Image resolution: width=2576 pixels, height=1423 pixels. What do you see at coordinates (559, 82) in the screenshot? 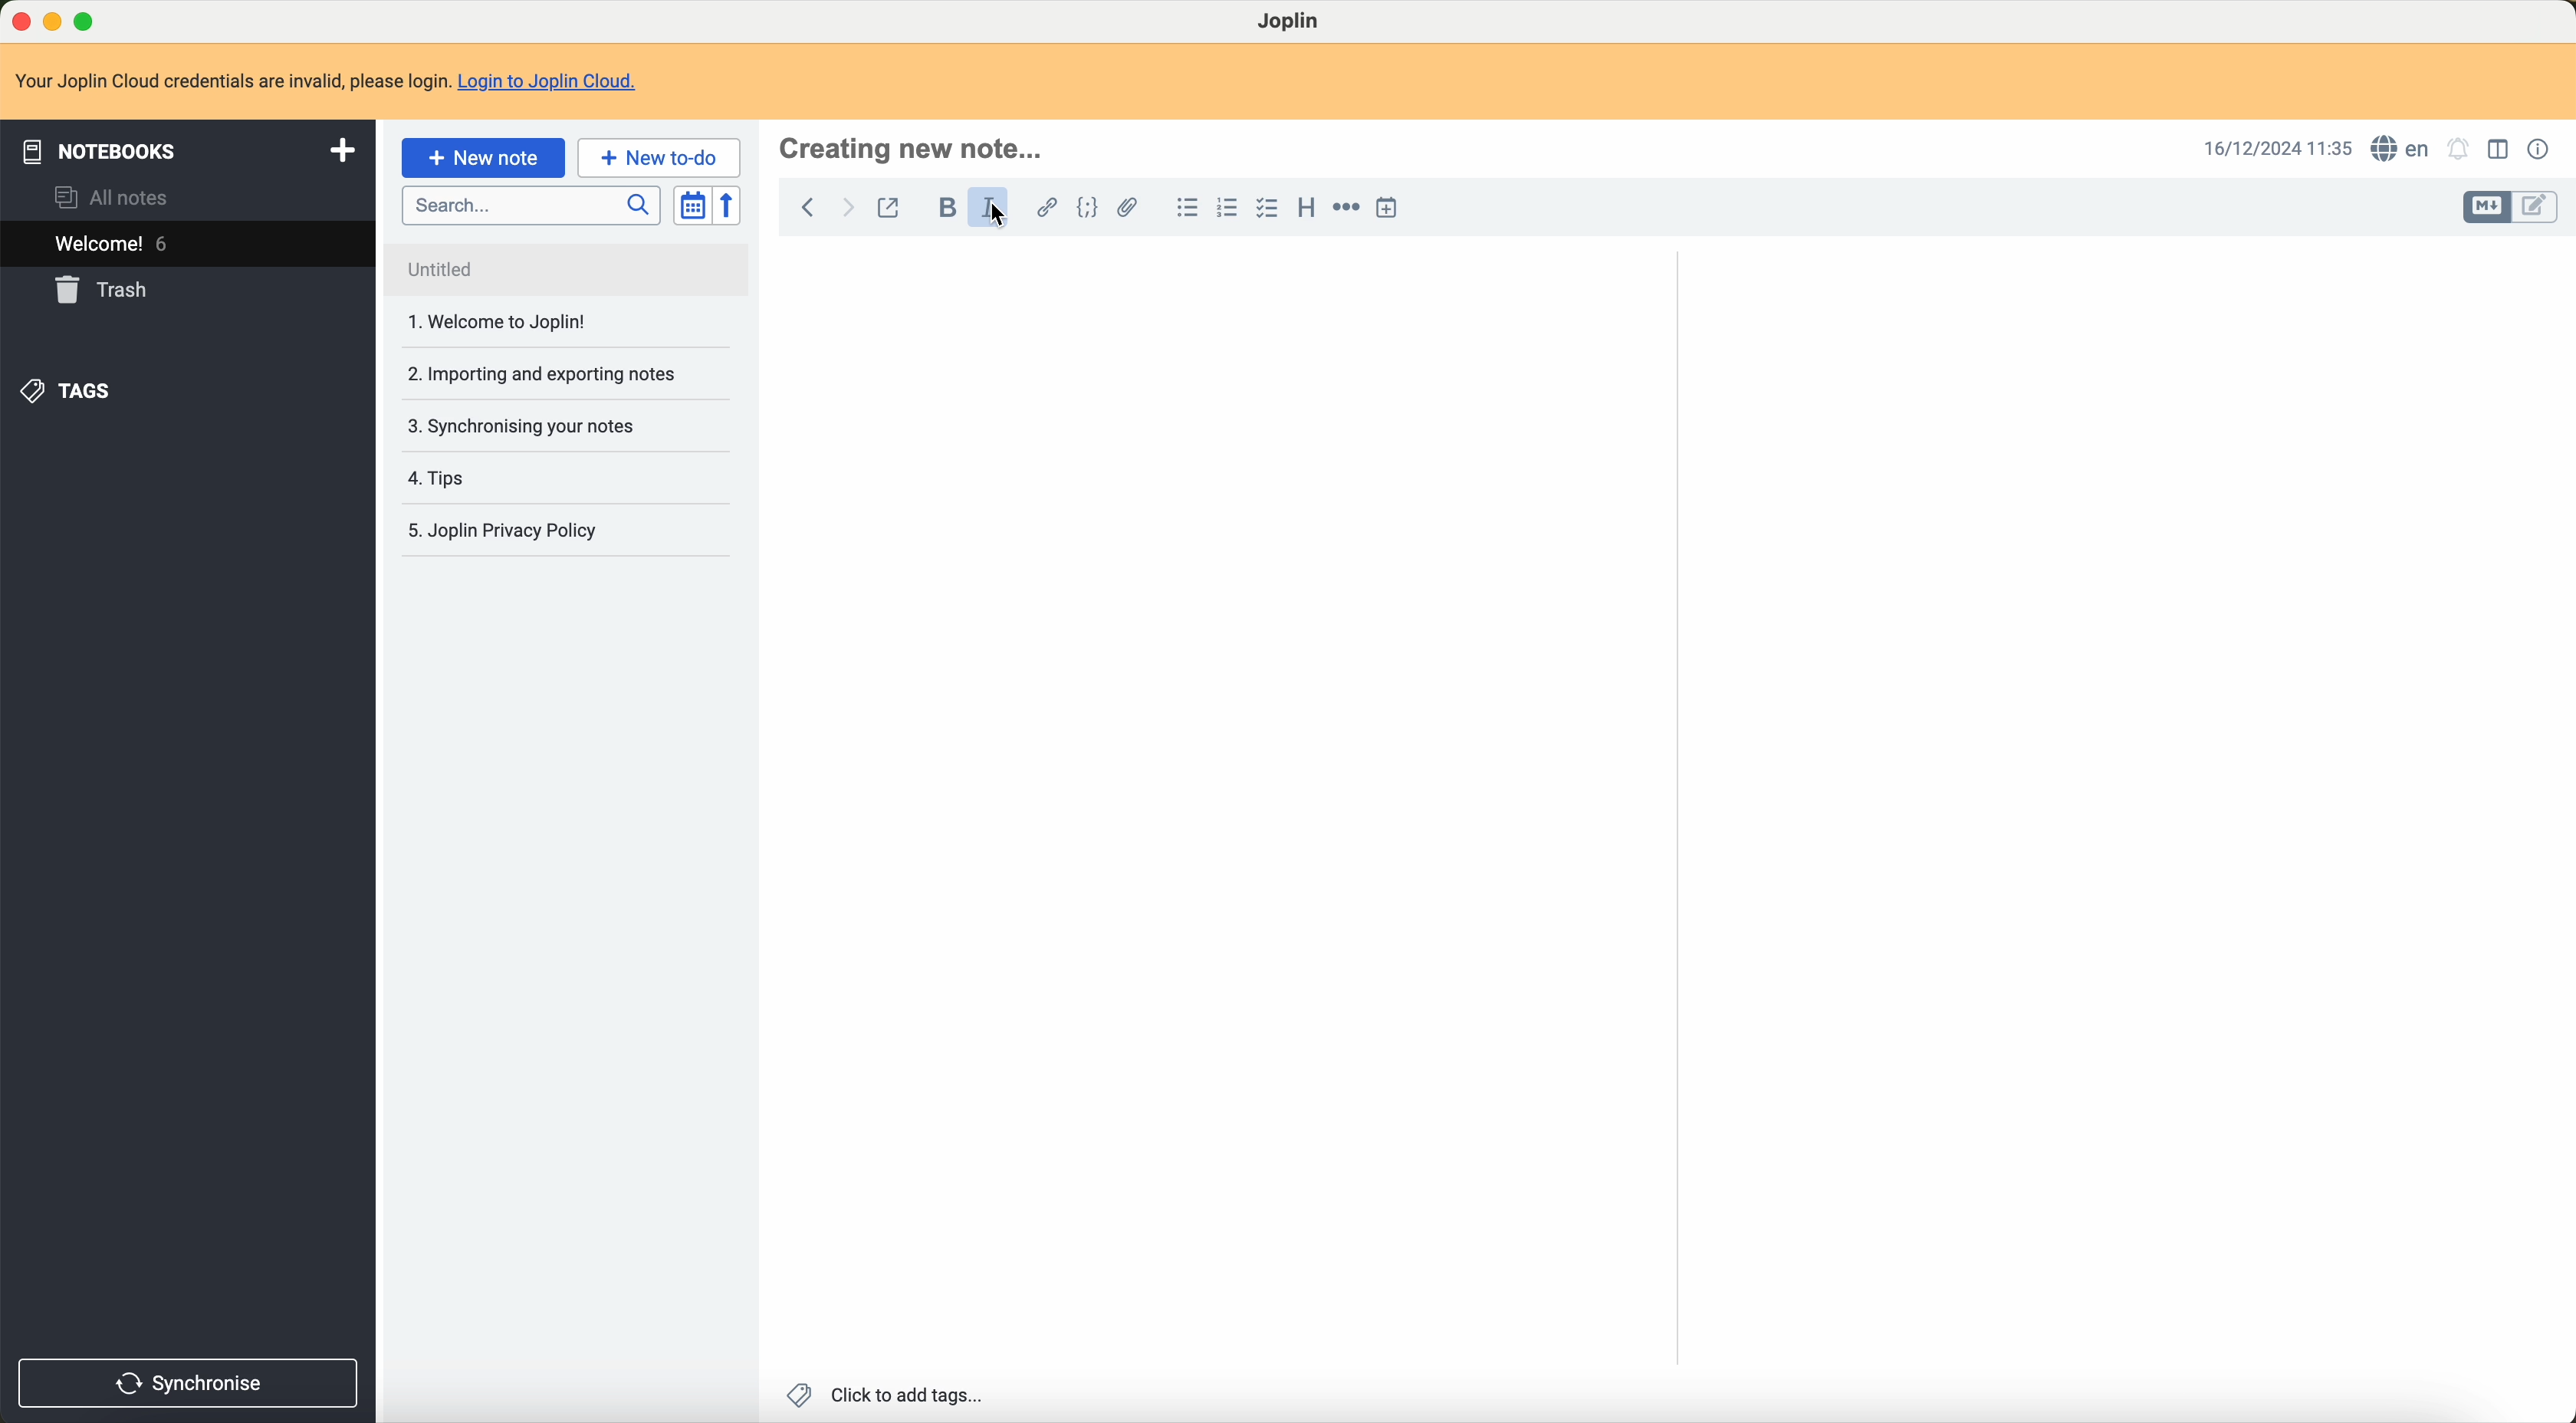
I see `Login to Joplin Cloud.` at bounding box center [559, 82].